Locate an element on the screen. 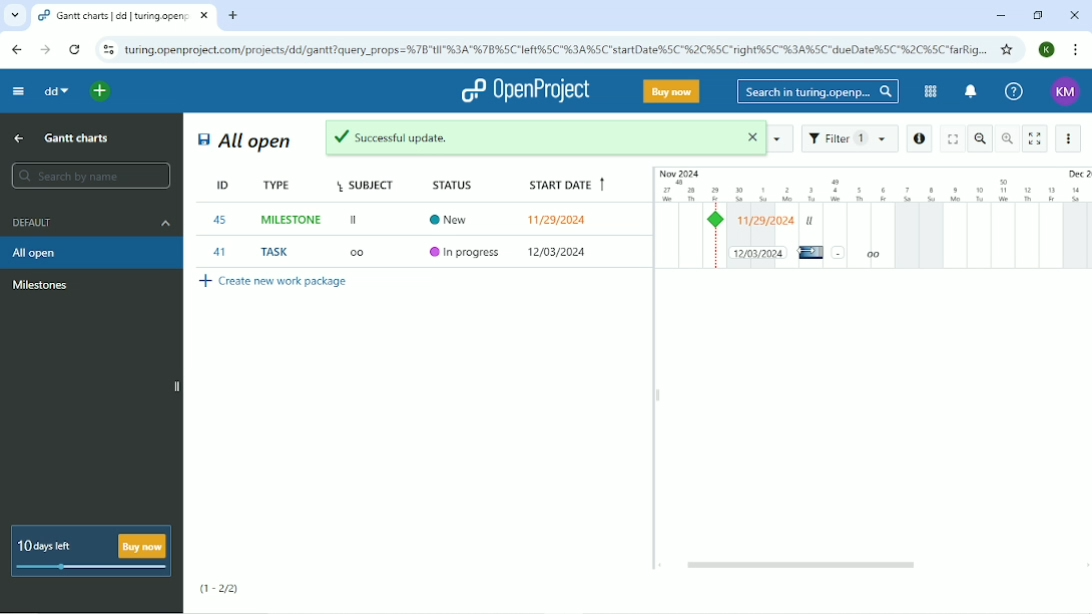 This screenshot has width=1092, height=614. Bookmark this tab is located at coordinates (1008, 49).